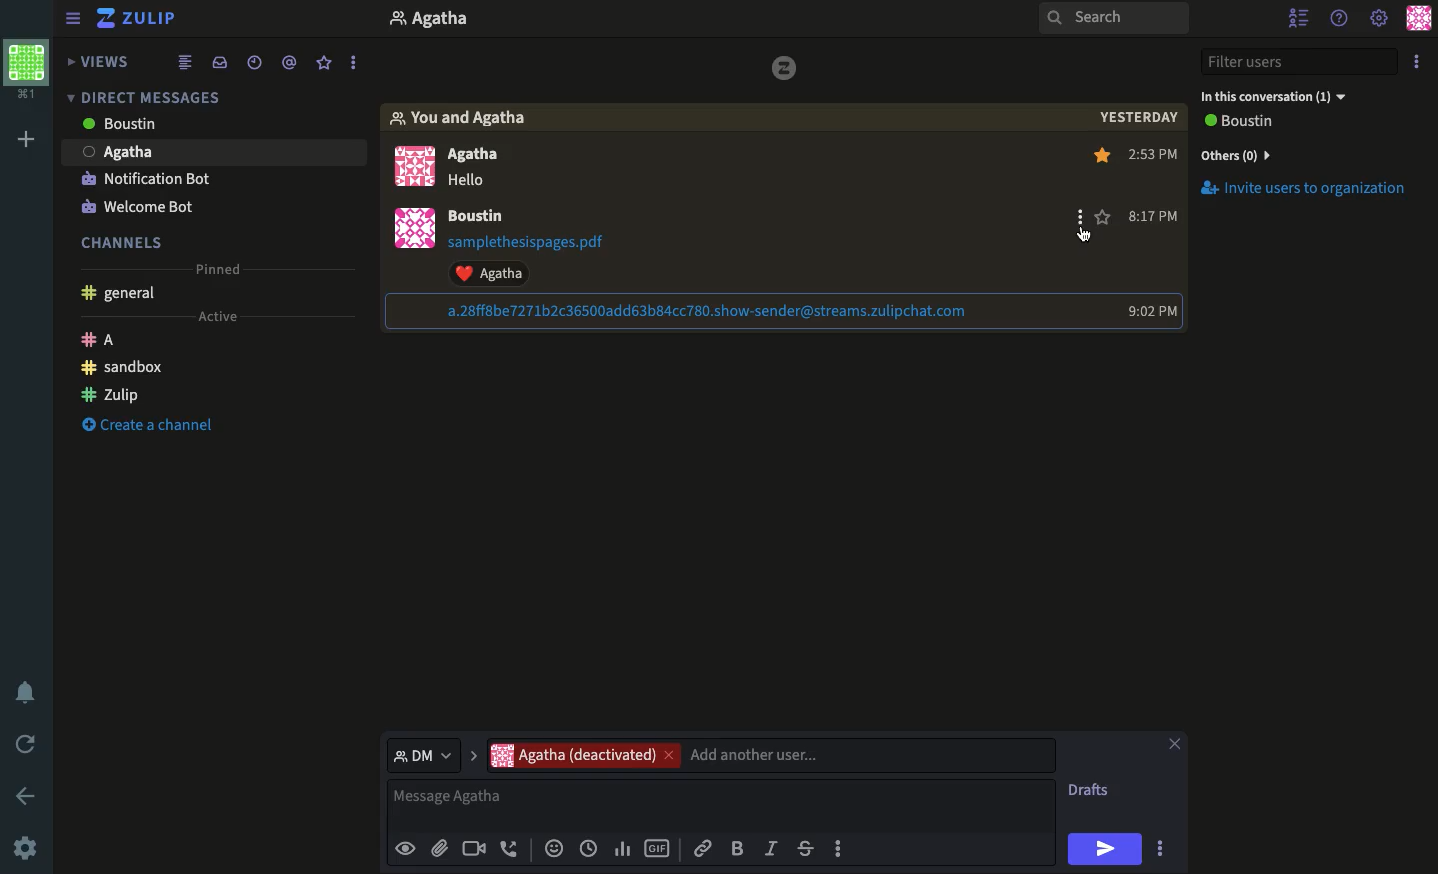  Describe the element at coordinates (102, 63) in the screenshot. I see `Views` at that location.